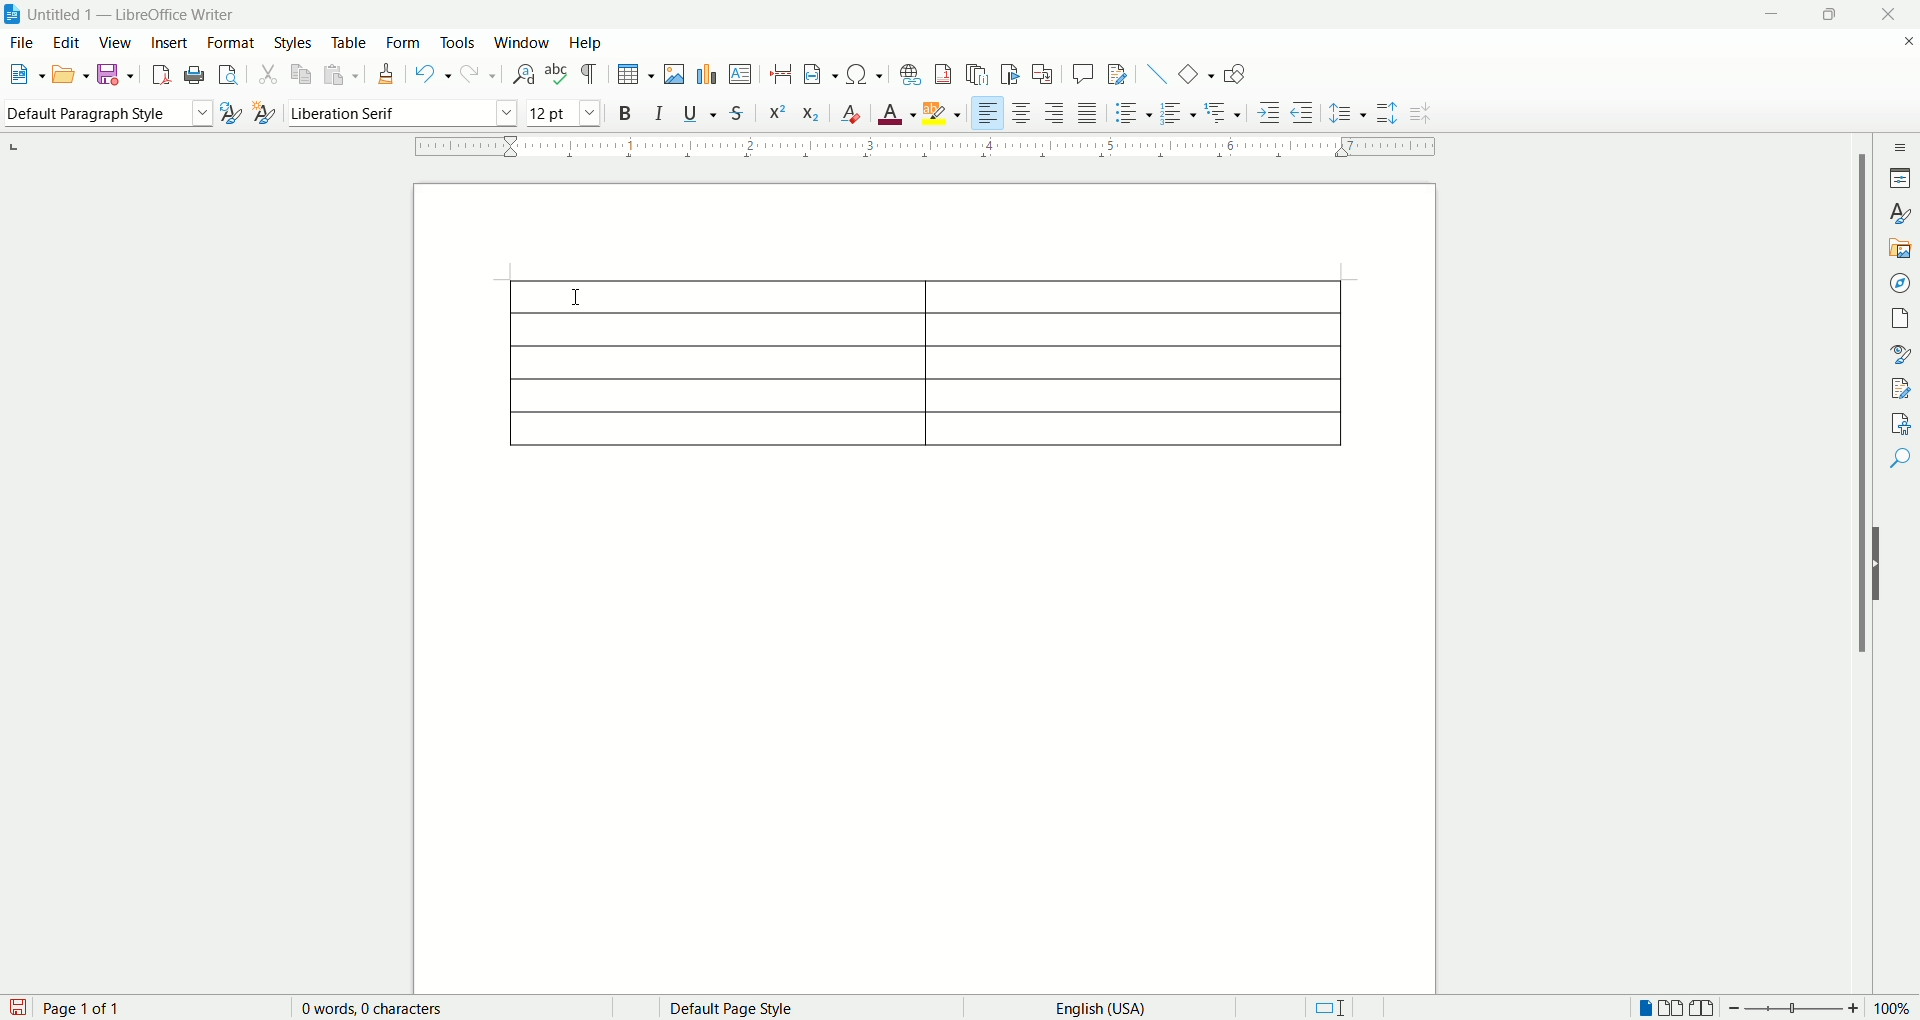 The width and height of the screenshot is (1920, 1020). I want to click on redo, so click(480, 72).